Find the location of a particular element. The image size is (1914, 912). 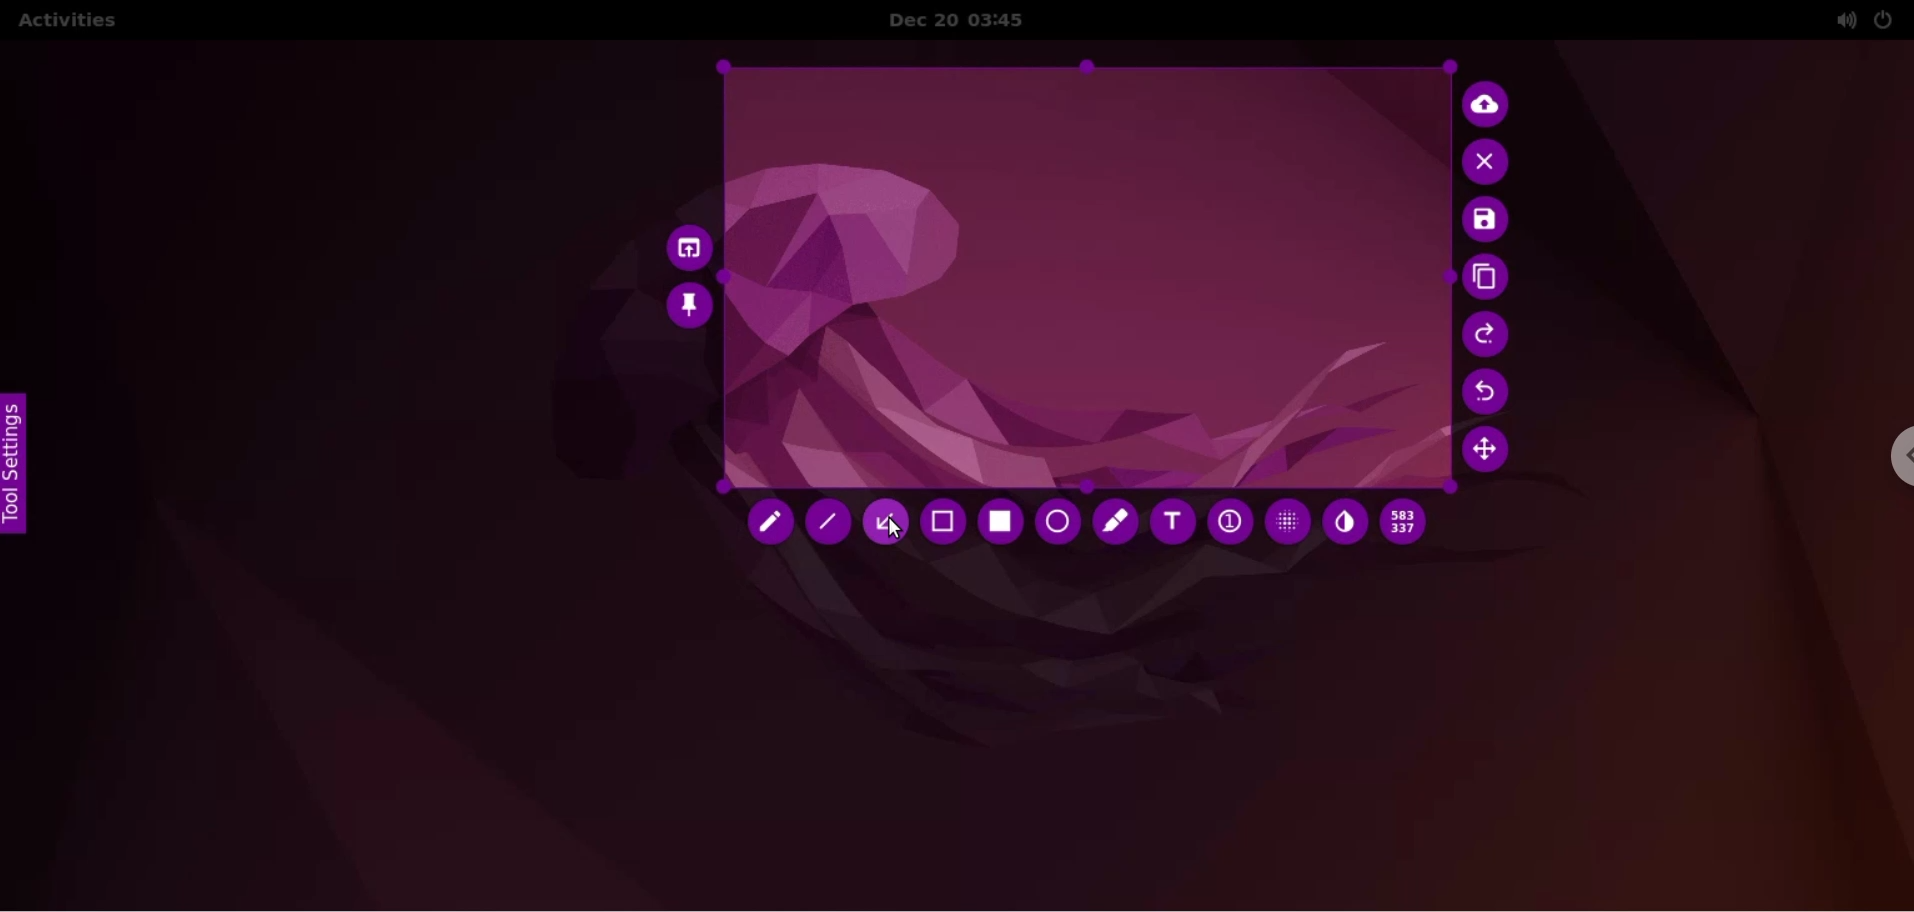

rectangle tool is located at coordinates (996, 522).